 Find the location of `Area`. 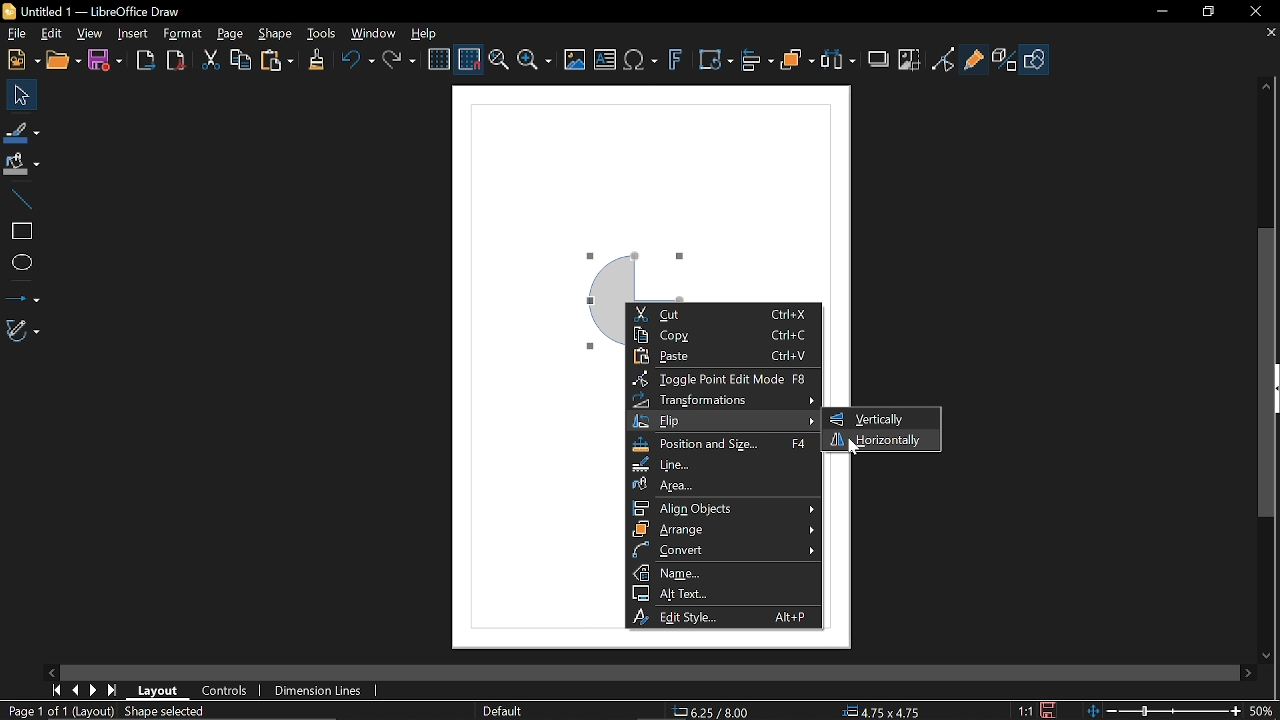

Area is located at coordinates (727, 485).